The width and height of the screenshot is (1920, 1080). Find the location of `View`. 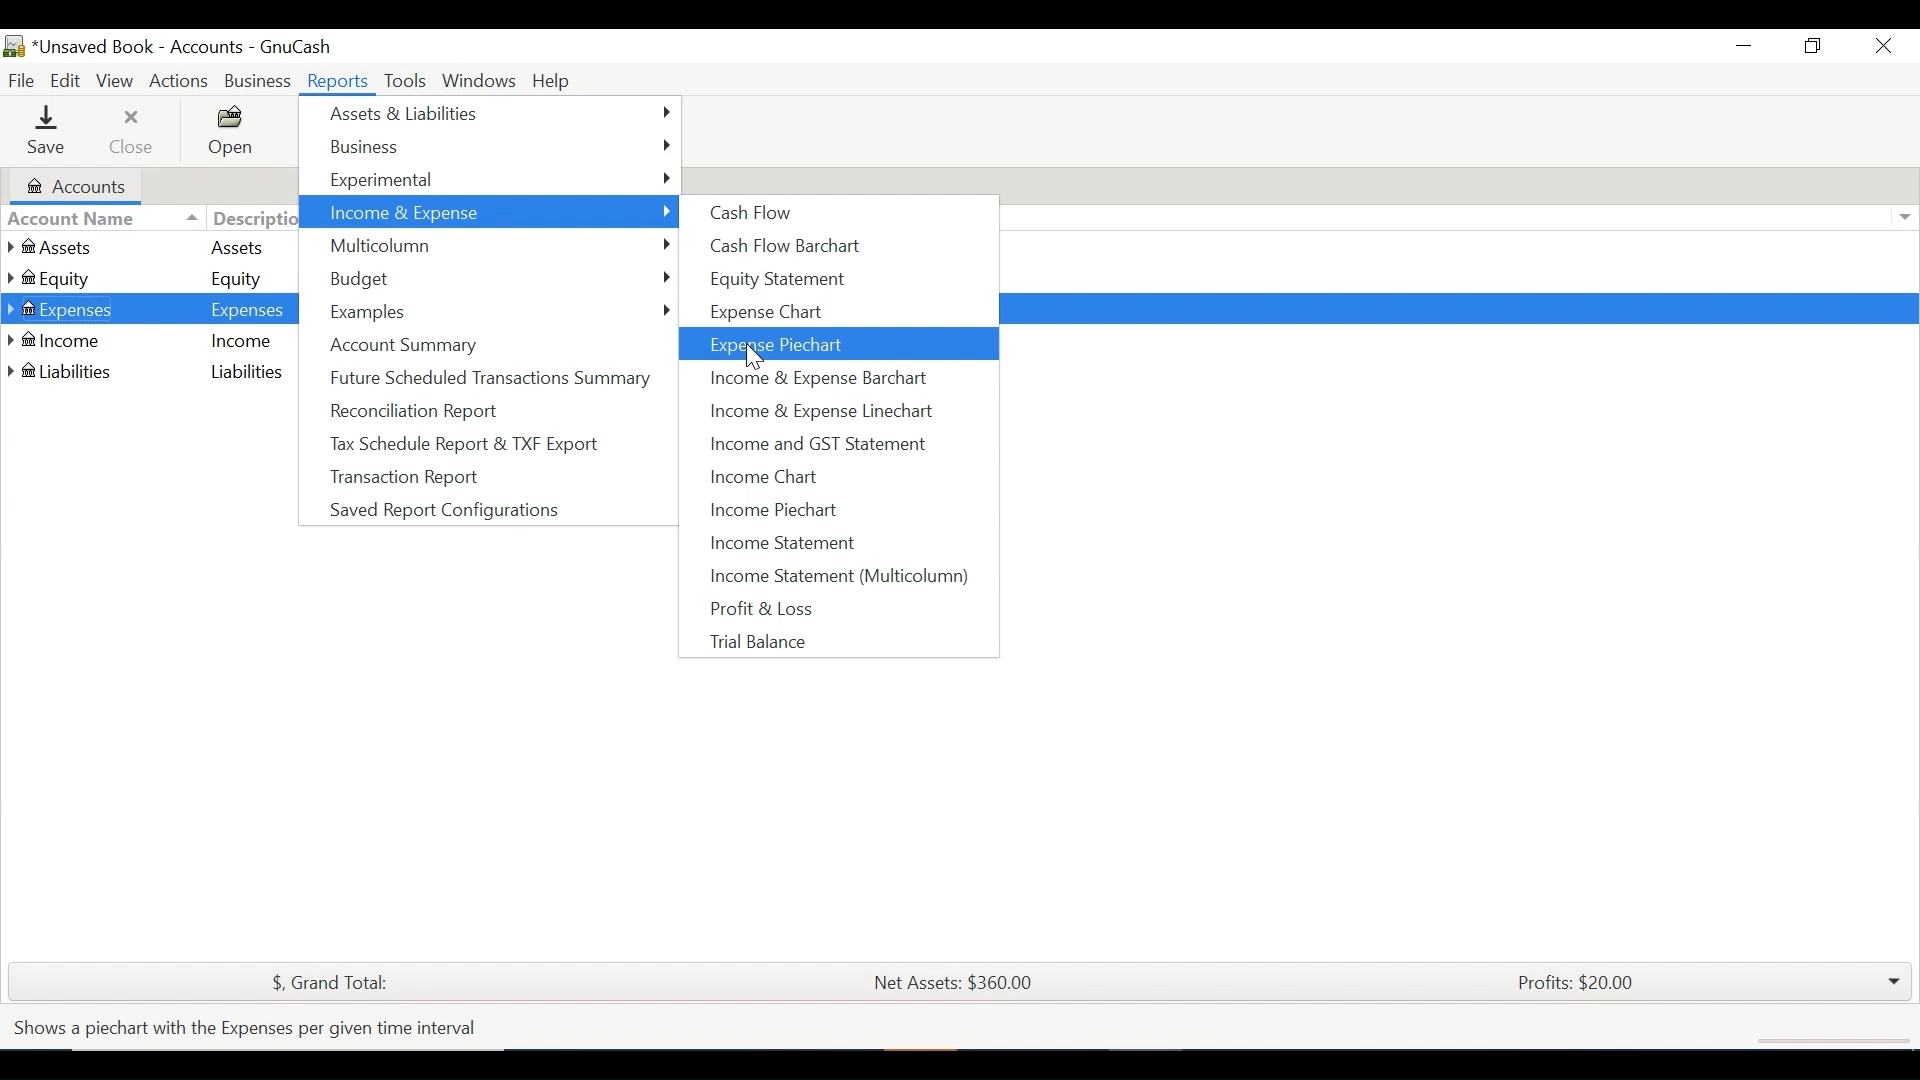

View is located at coordinates (116, 76).